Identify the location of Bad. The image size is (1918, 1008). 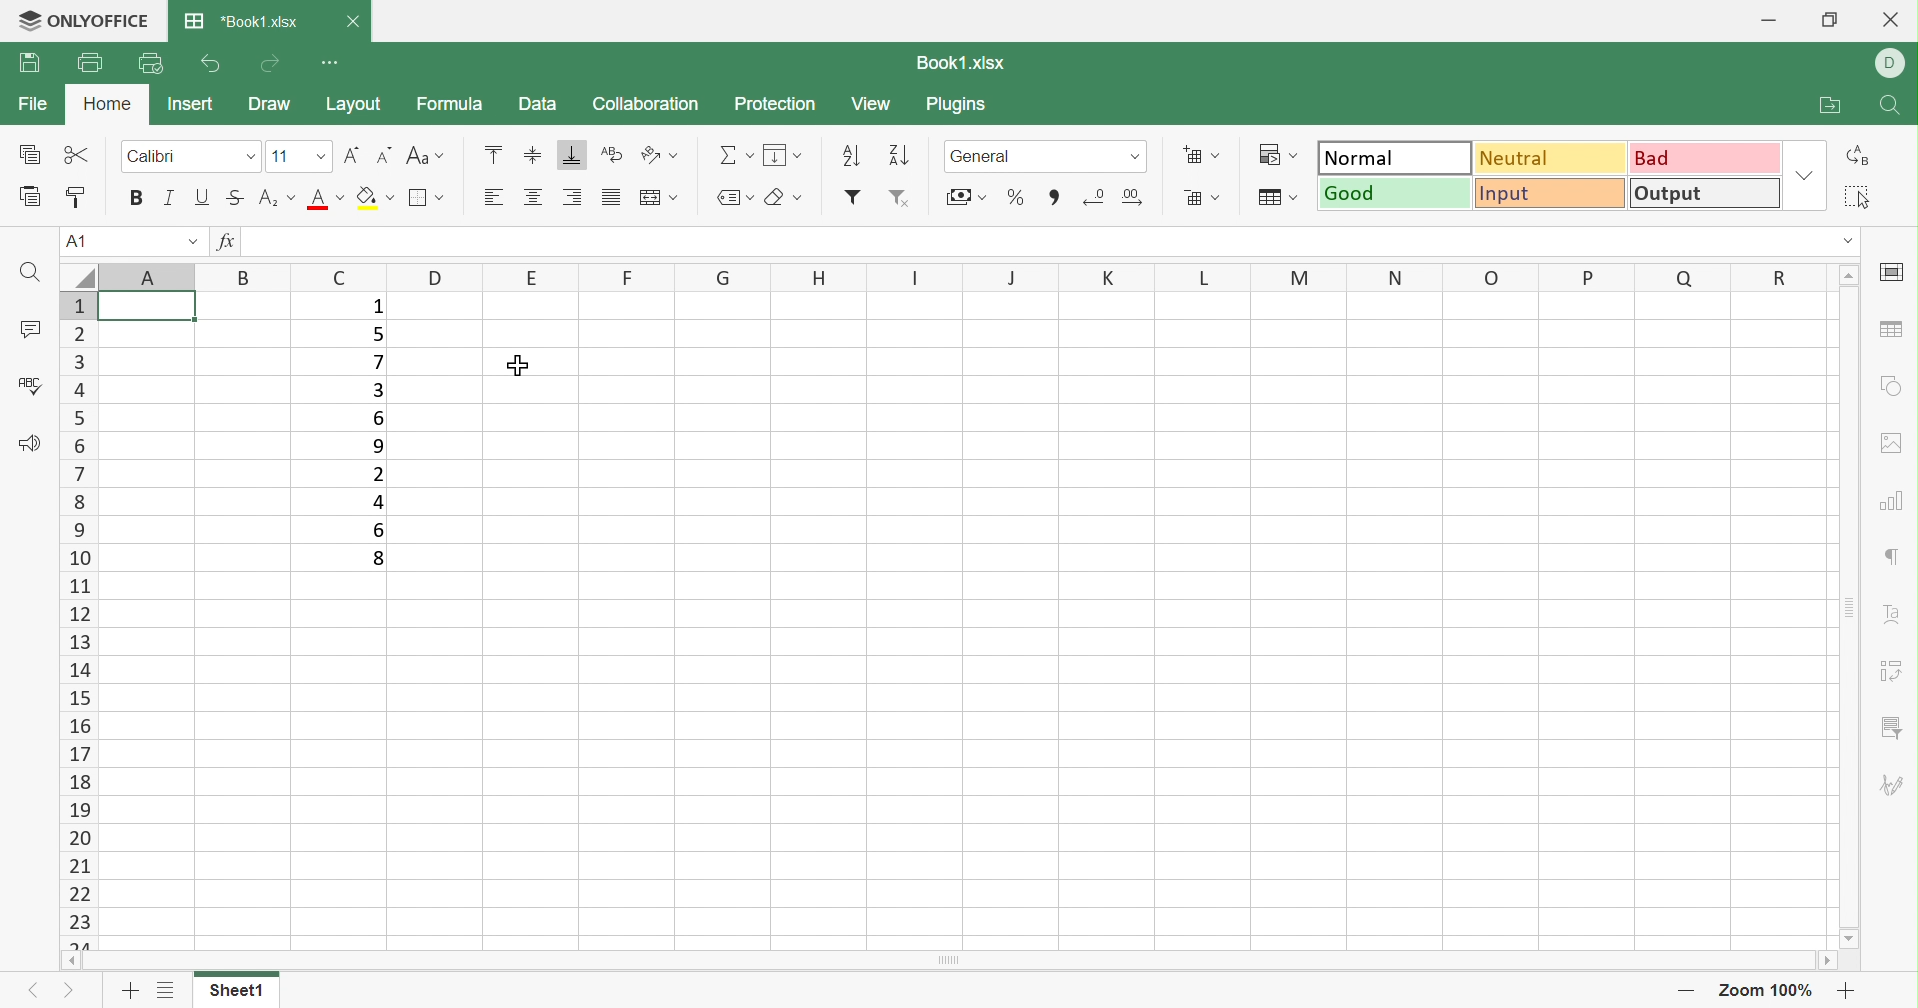
(1704, 159).